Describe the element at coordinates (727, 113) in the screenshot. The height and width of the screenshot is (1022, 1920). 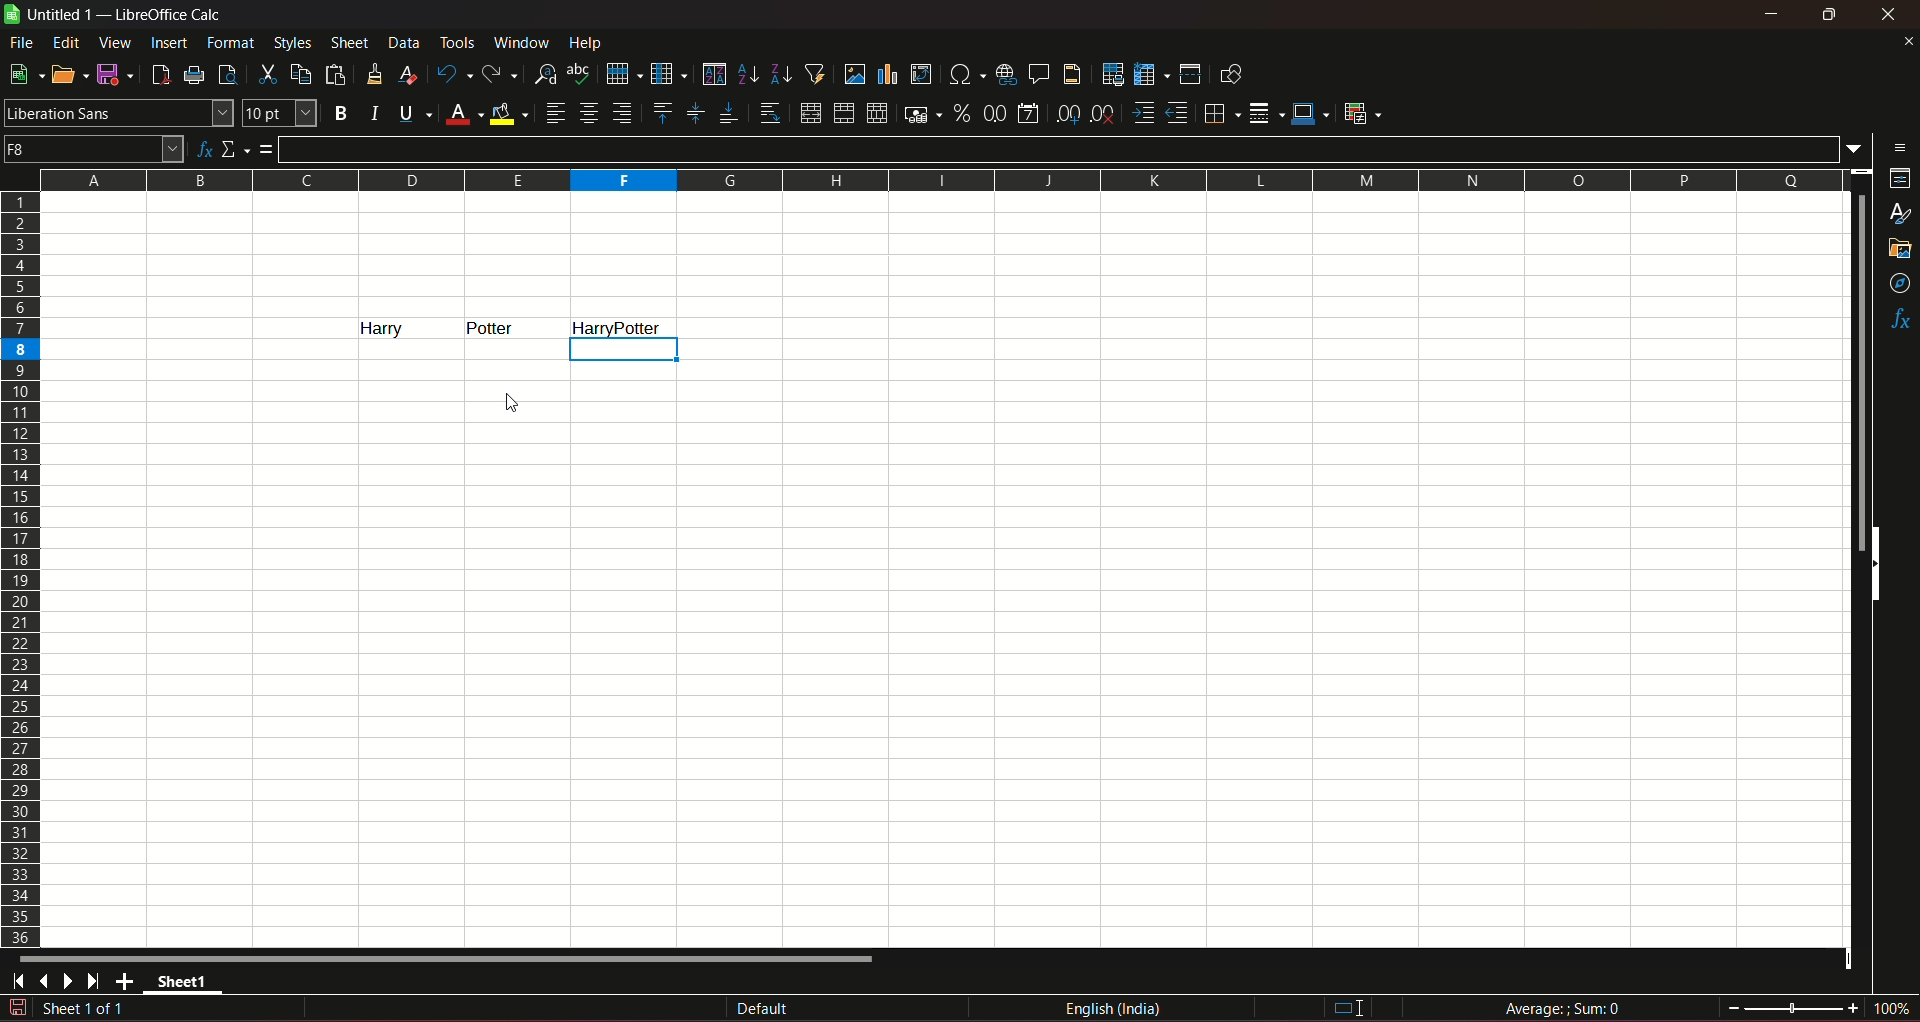
I see `align bottom` at that location.